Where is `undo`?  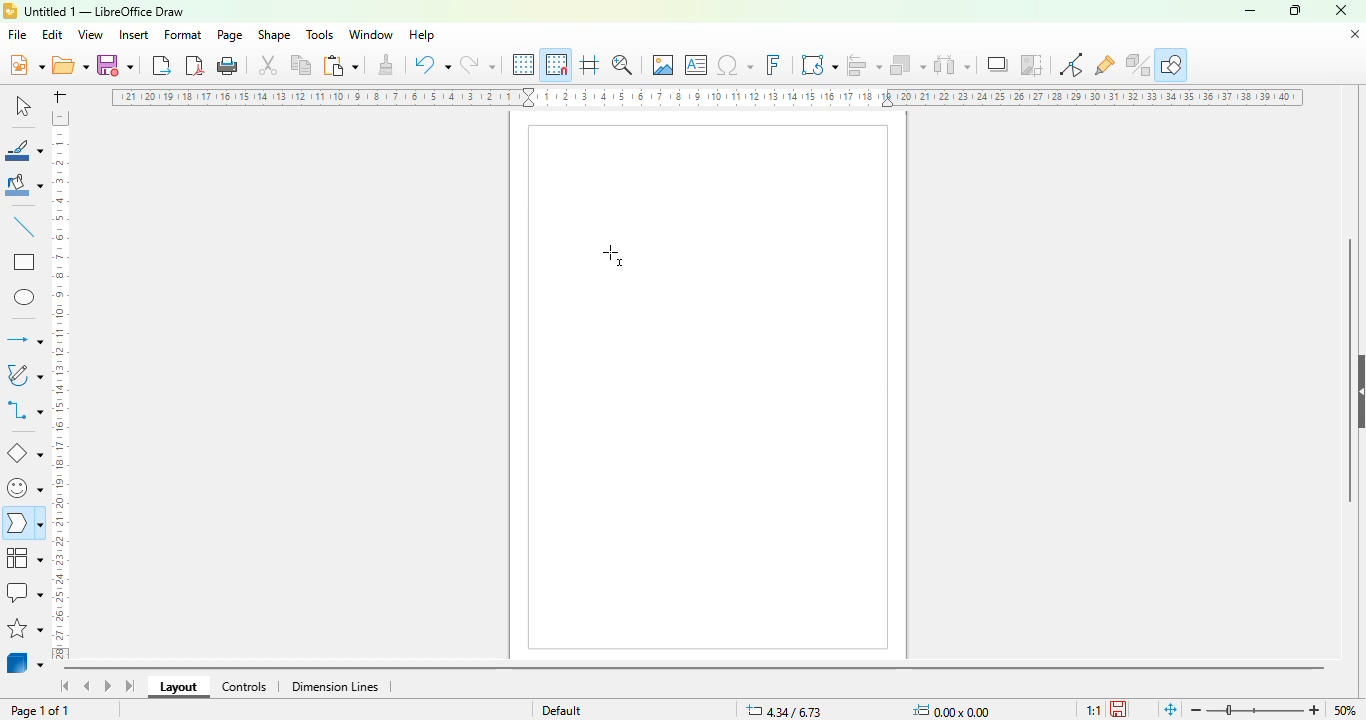
undo is located at coordinates (432, 64).